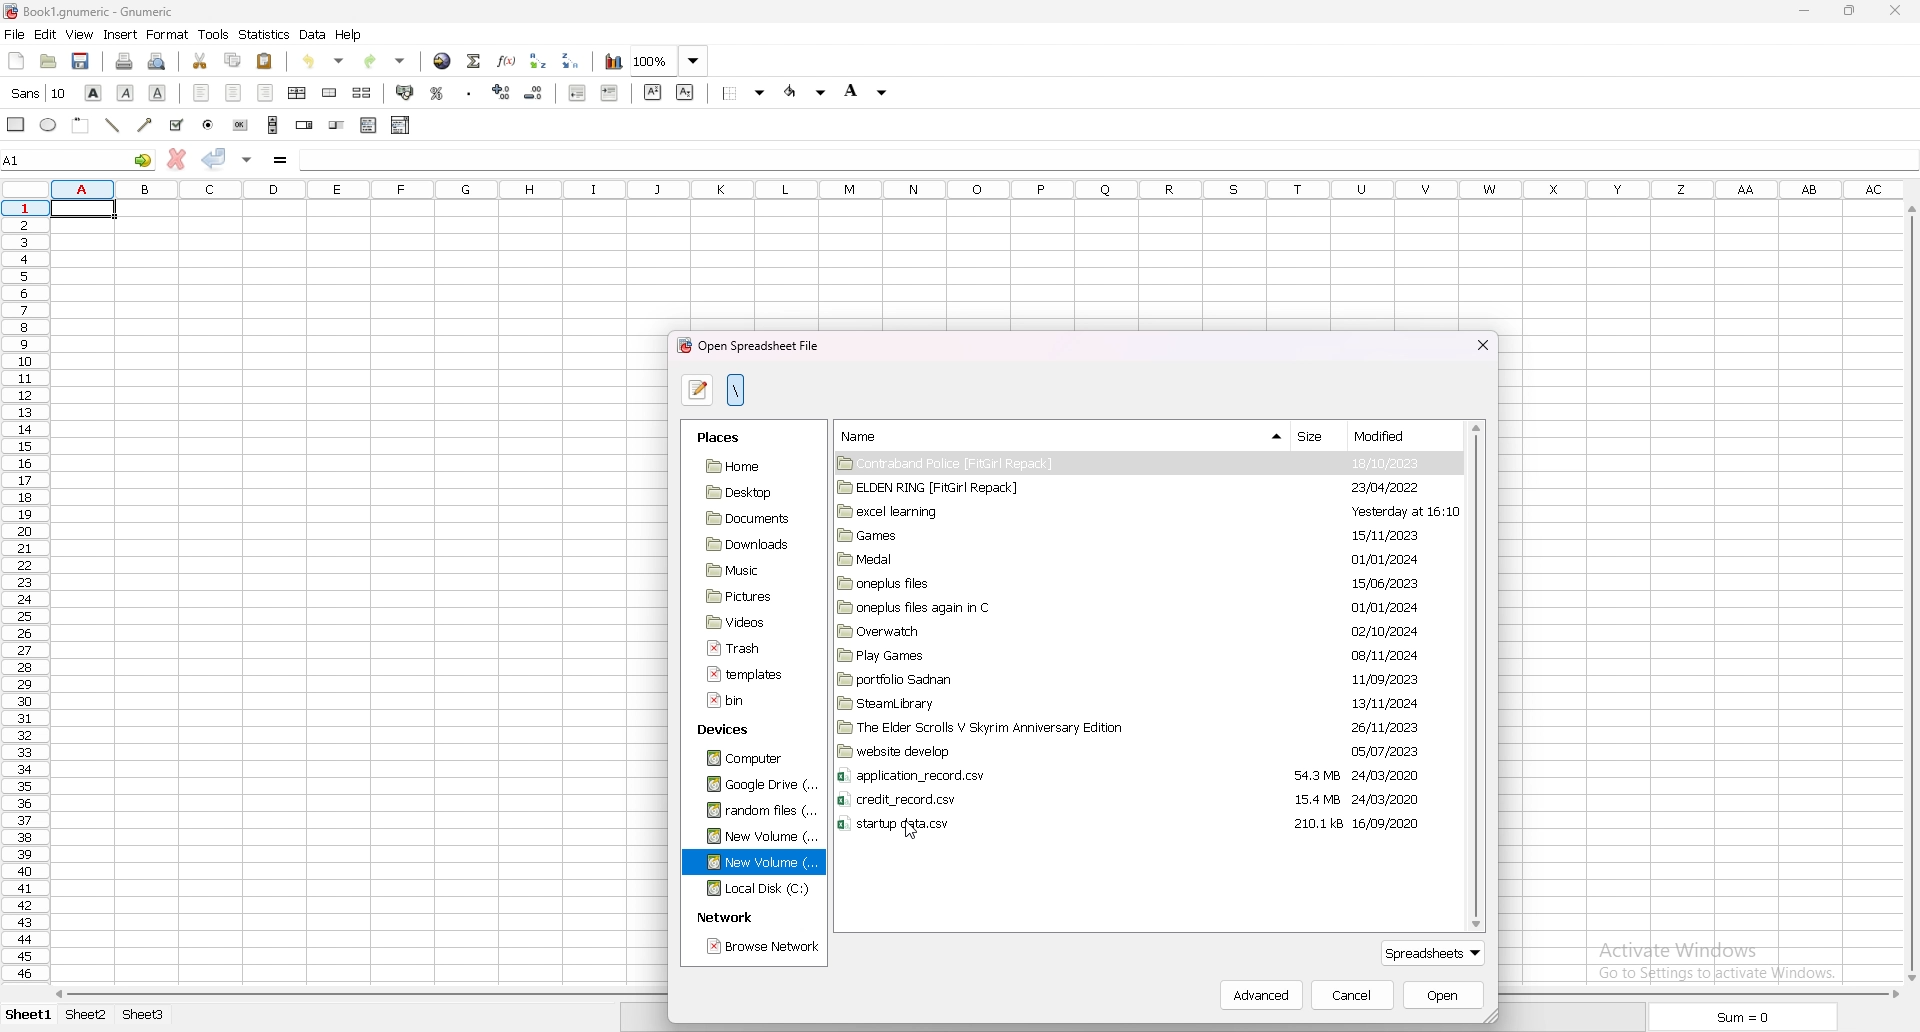 The width and height of the screenshot is (1920, 1032). I want to click on size, so click(1309, 434).